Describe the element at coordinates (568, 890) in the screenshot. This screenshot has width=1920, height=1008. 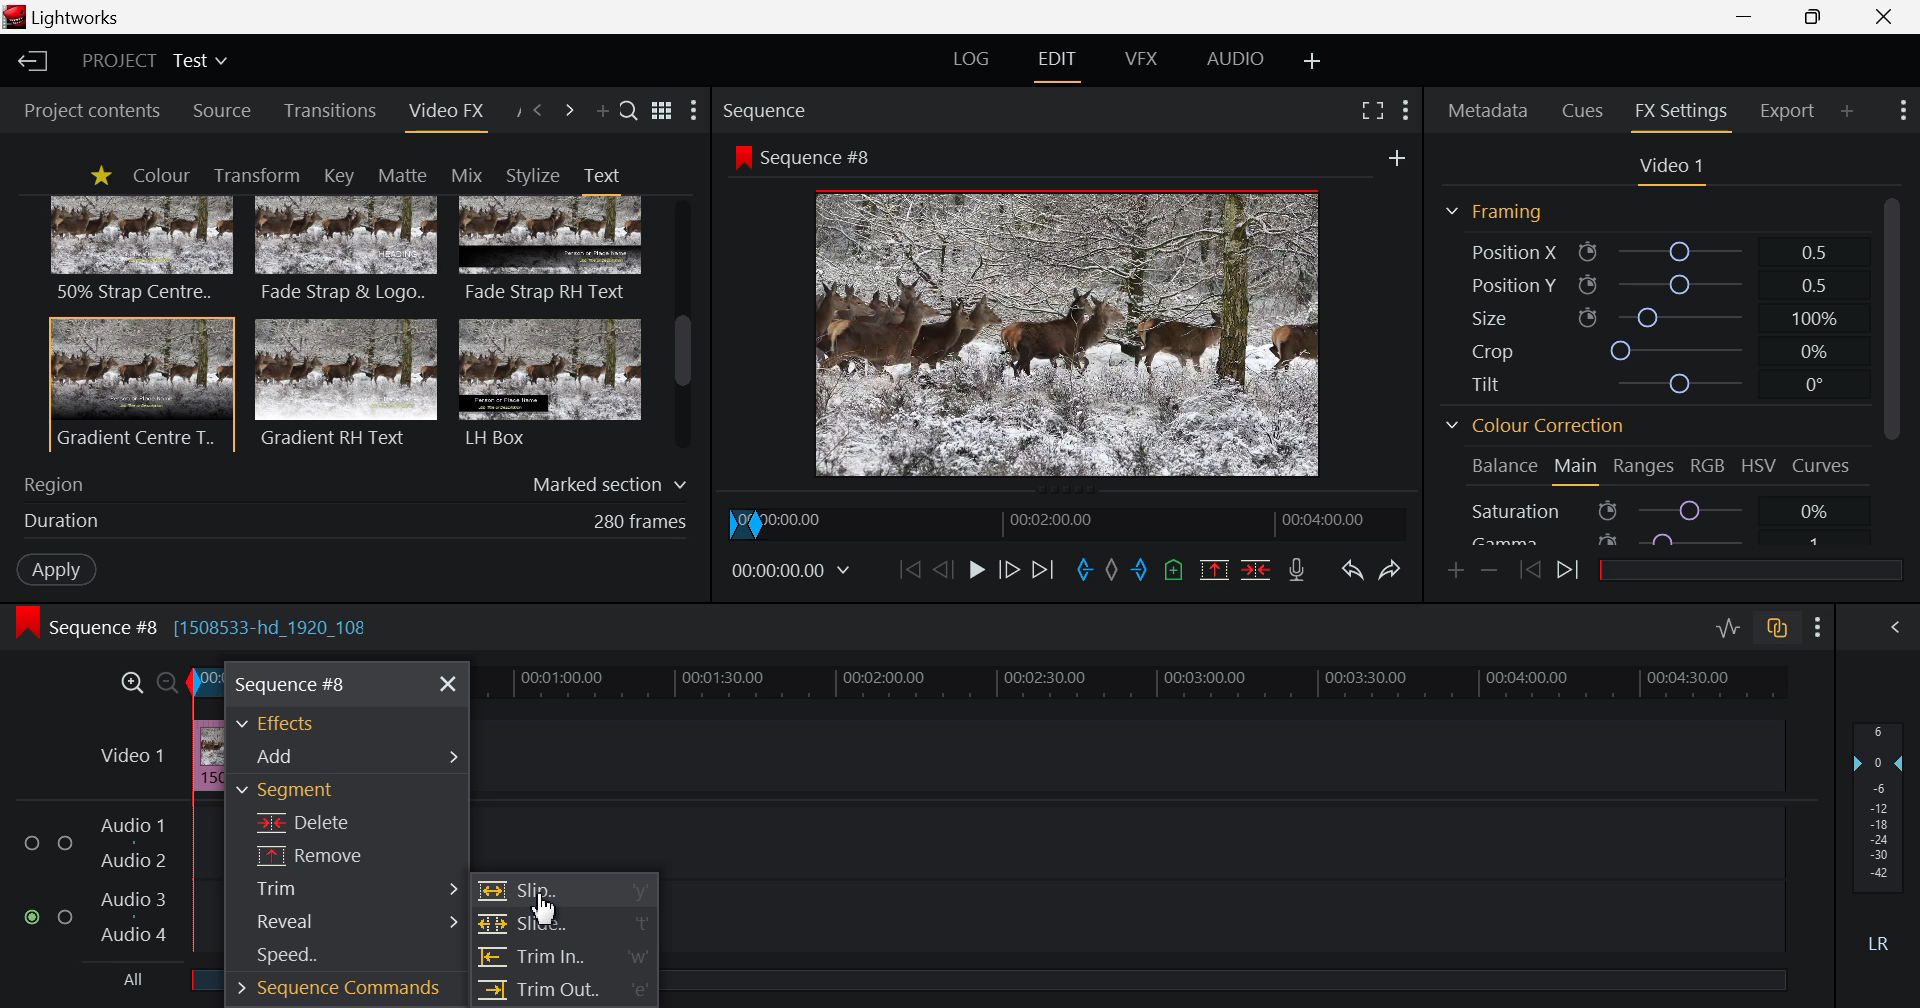
I see `Cursor on Slip` at that location.